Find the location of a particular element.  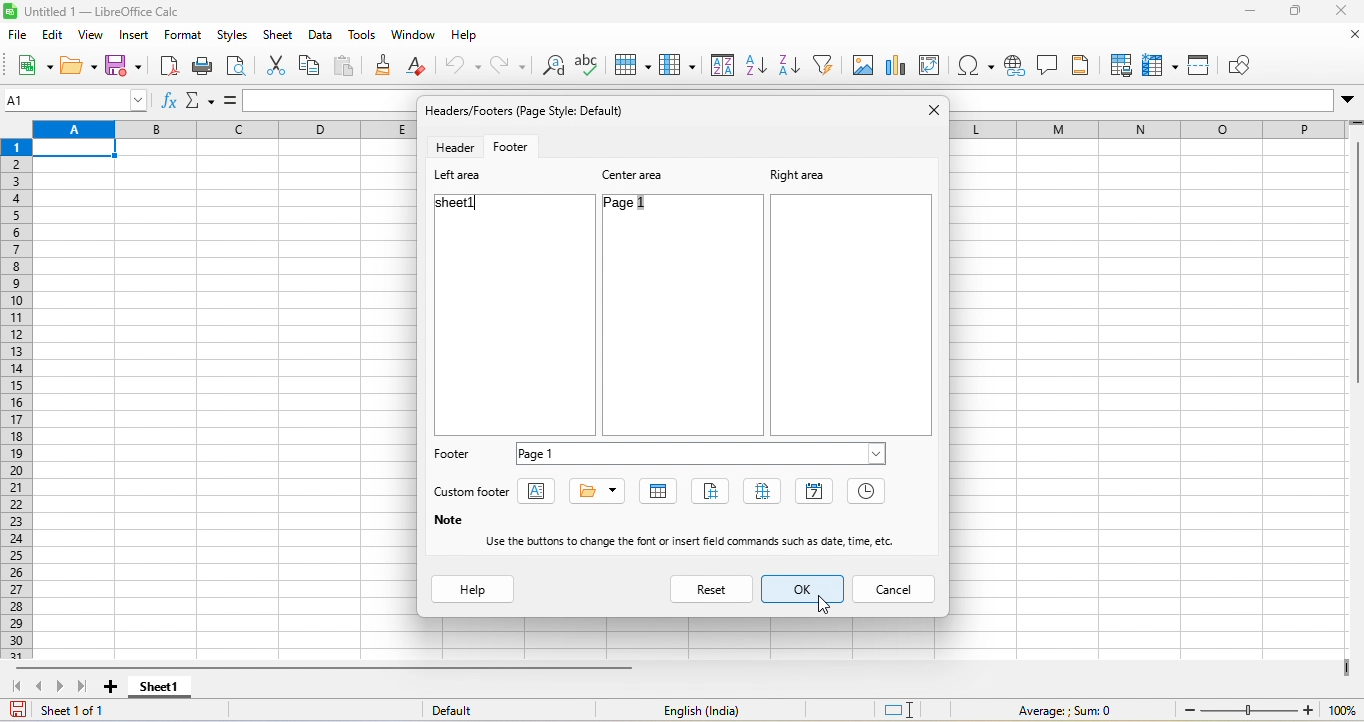

default is located at coordinates (462, 710).